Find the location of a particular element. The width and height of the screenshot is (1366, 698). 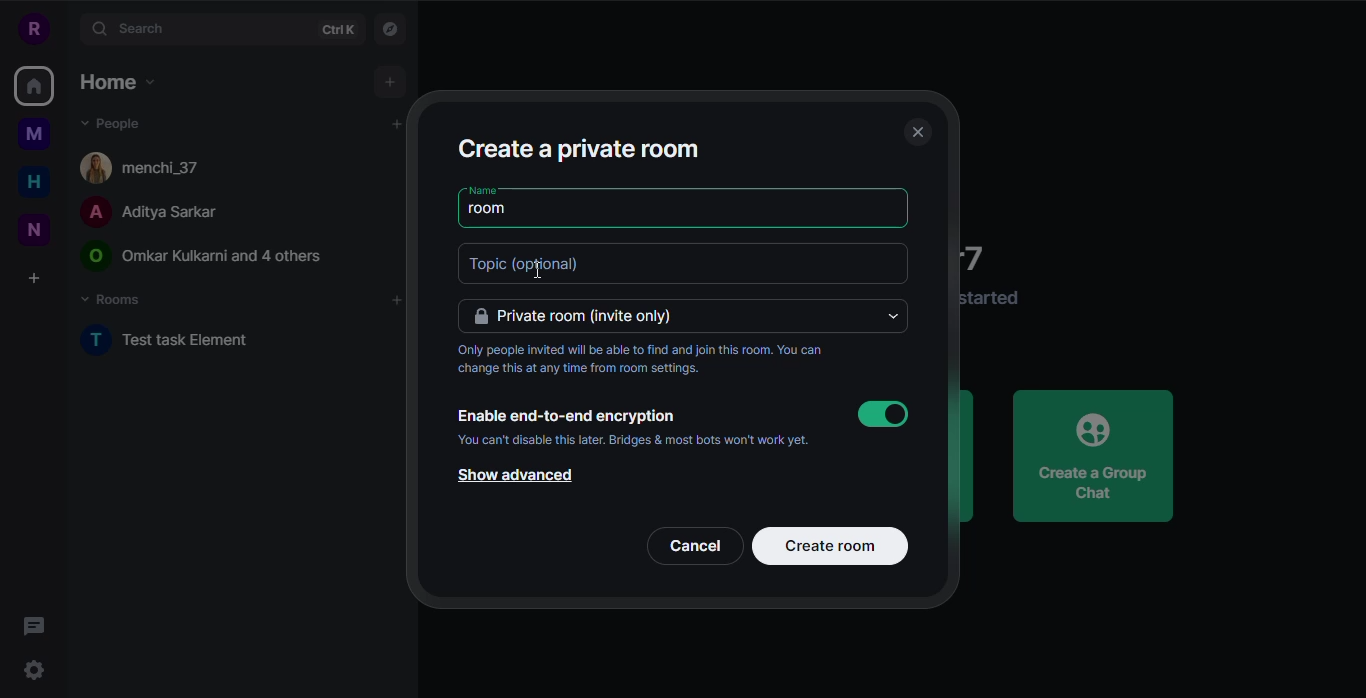

add is located at coordinates (395, 301).